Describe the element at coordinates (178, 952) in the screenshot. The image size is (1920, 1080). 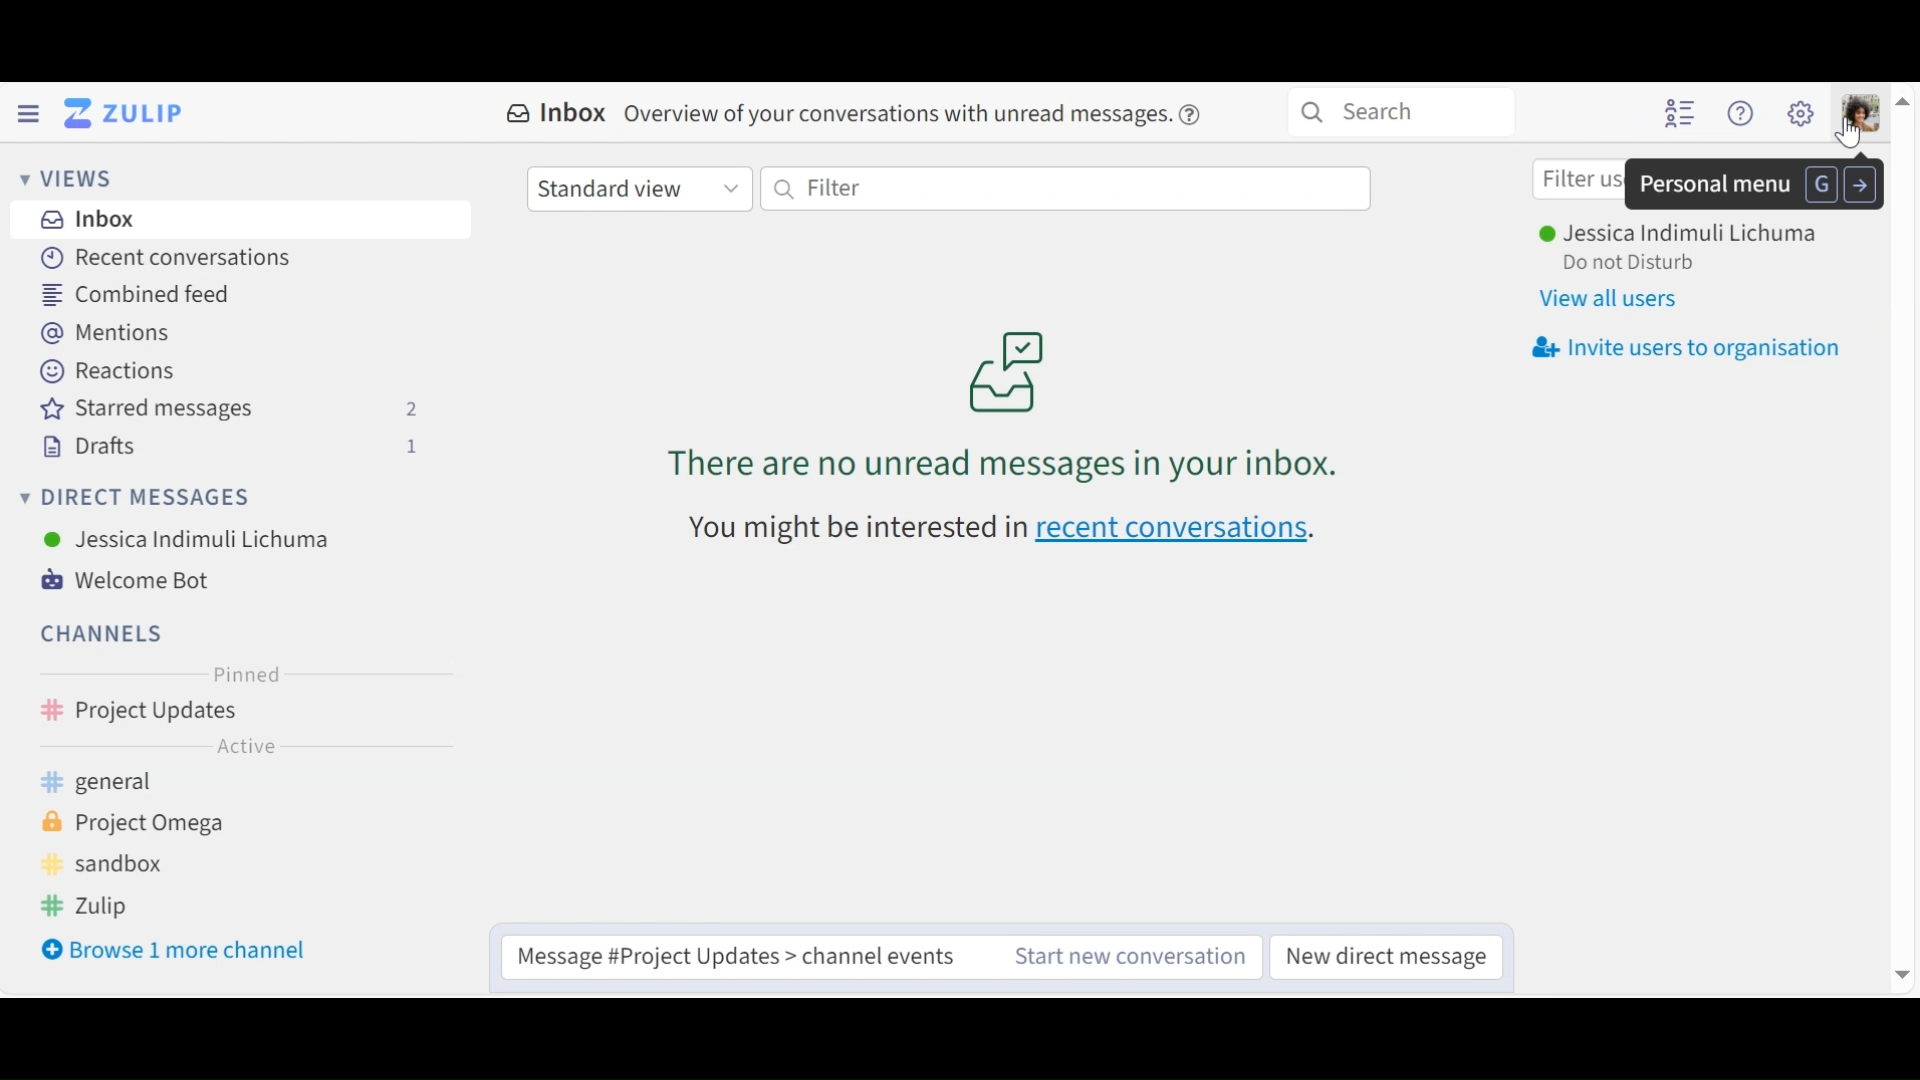
I see `Browse 1 more channel` at that location.